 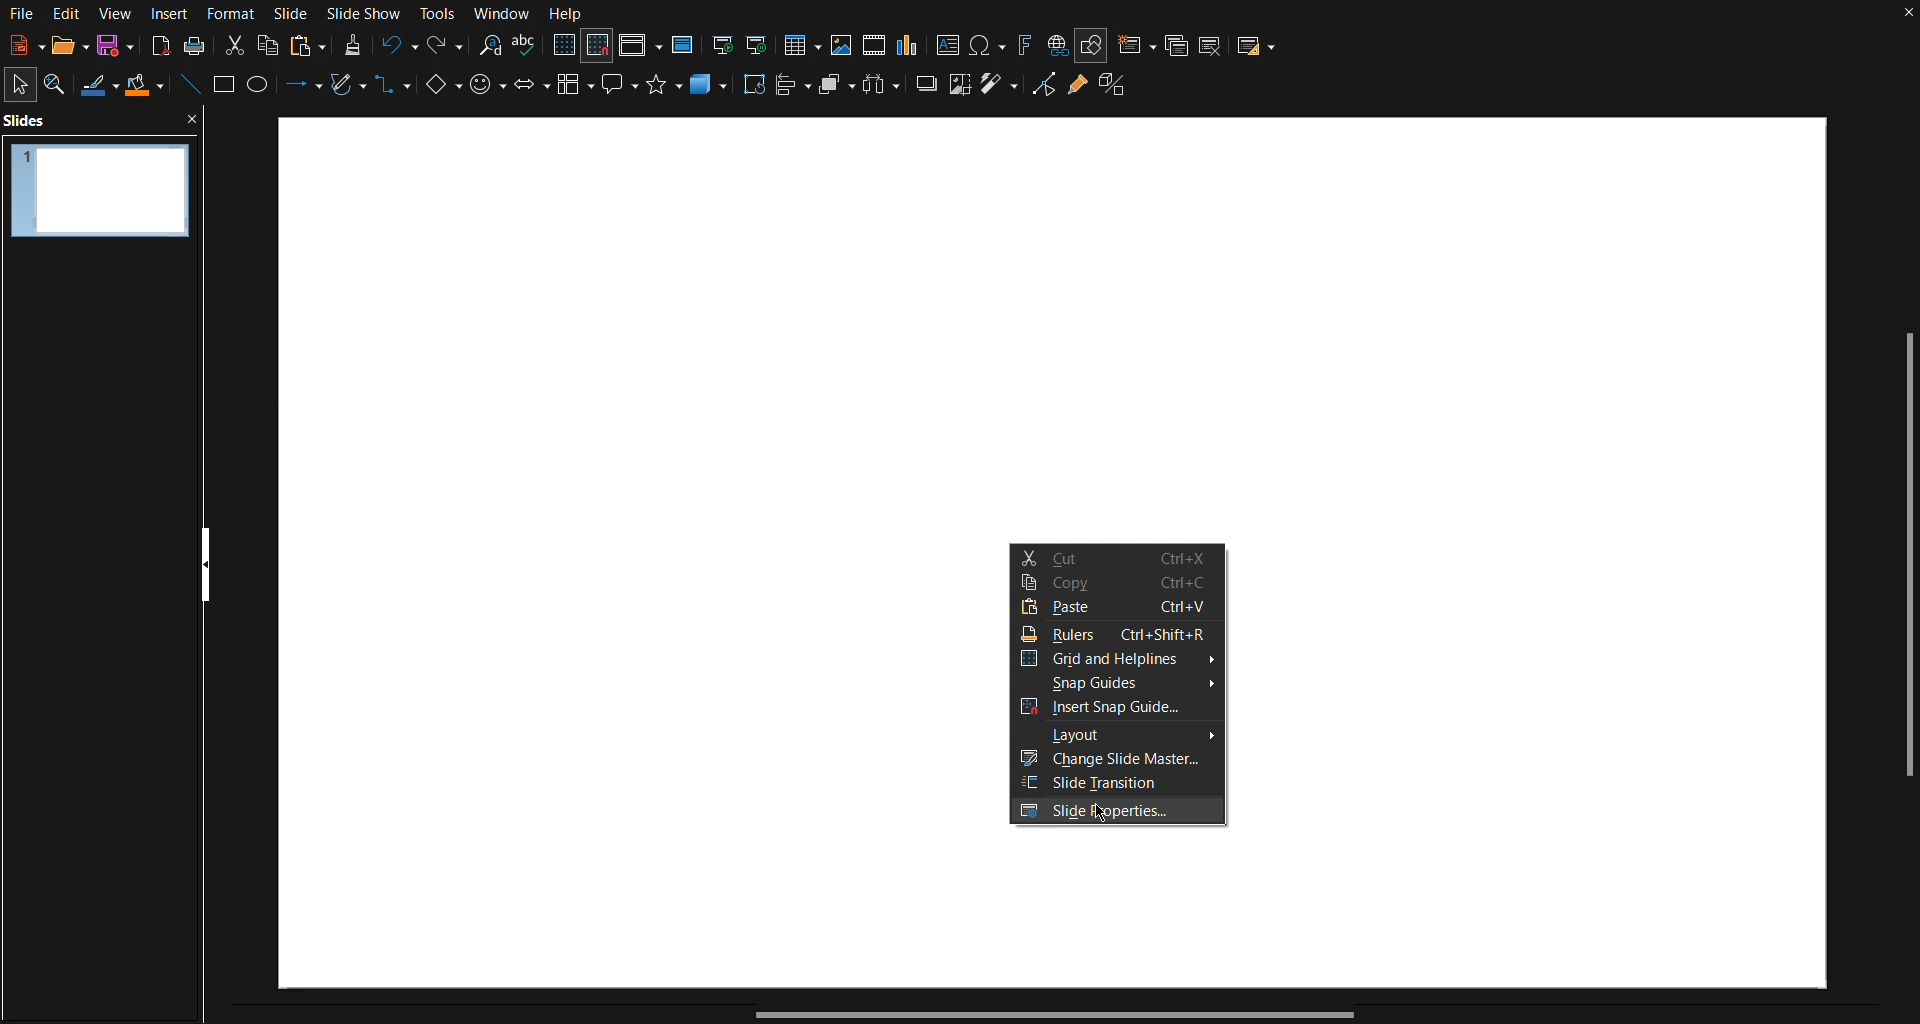 I want to click on Paste, so click(x=1119, y=611).